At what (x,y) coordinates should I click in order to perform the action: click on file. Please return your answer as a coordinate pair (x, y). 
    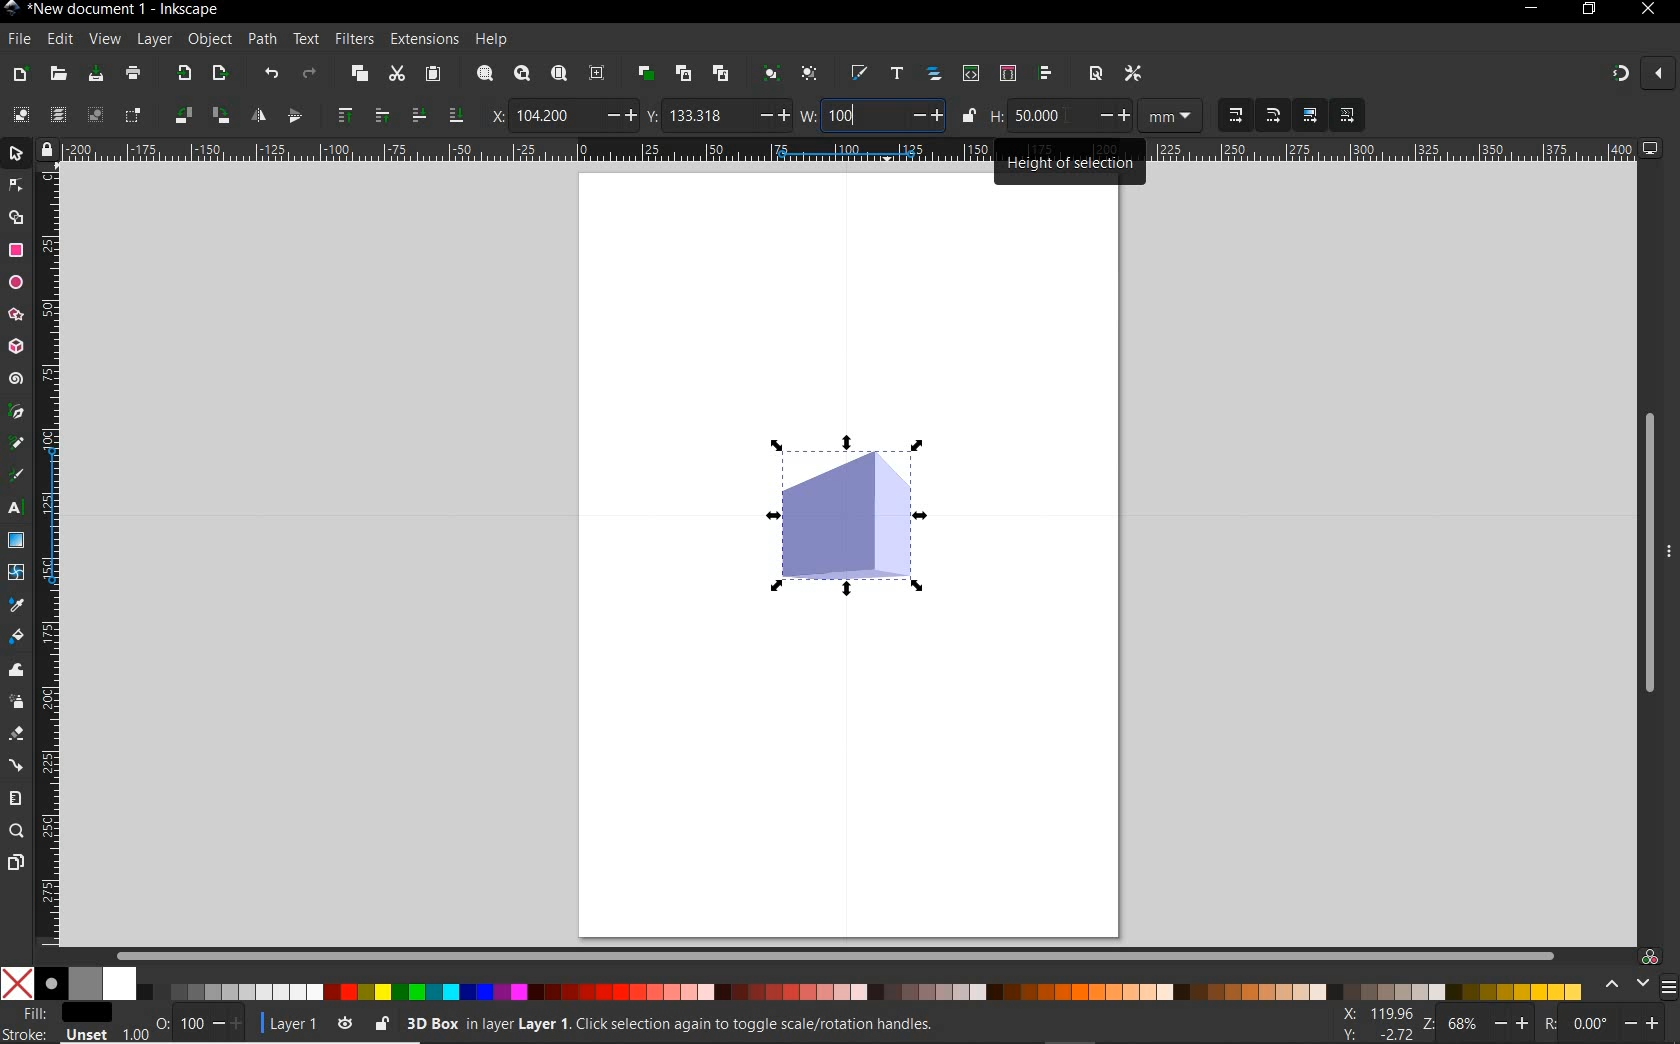
    Looking at the image, I should click on (19, 40).